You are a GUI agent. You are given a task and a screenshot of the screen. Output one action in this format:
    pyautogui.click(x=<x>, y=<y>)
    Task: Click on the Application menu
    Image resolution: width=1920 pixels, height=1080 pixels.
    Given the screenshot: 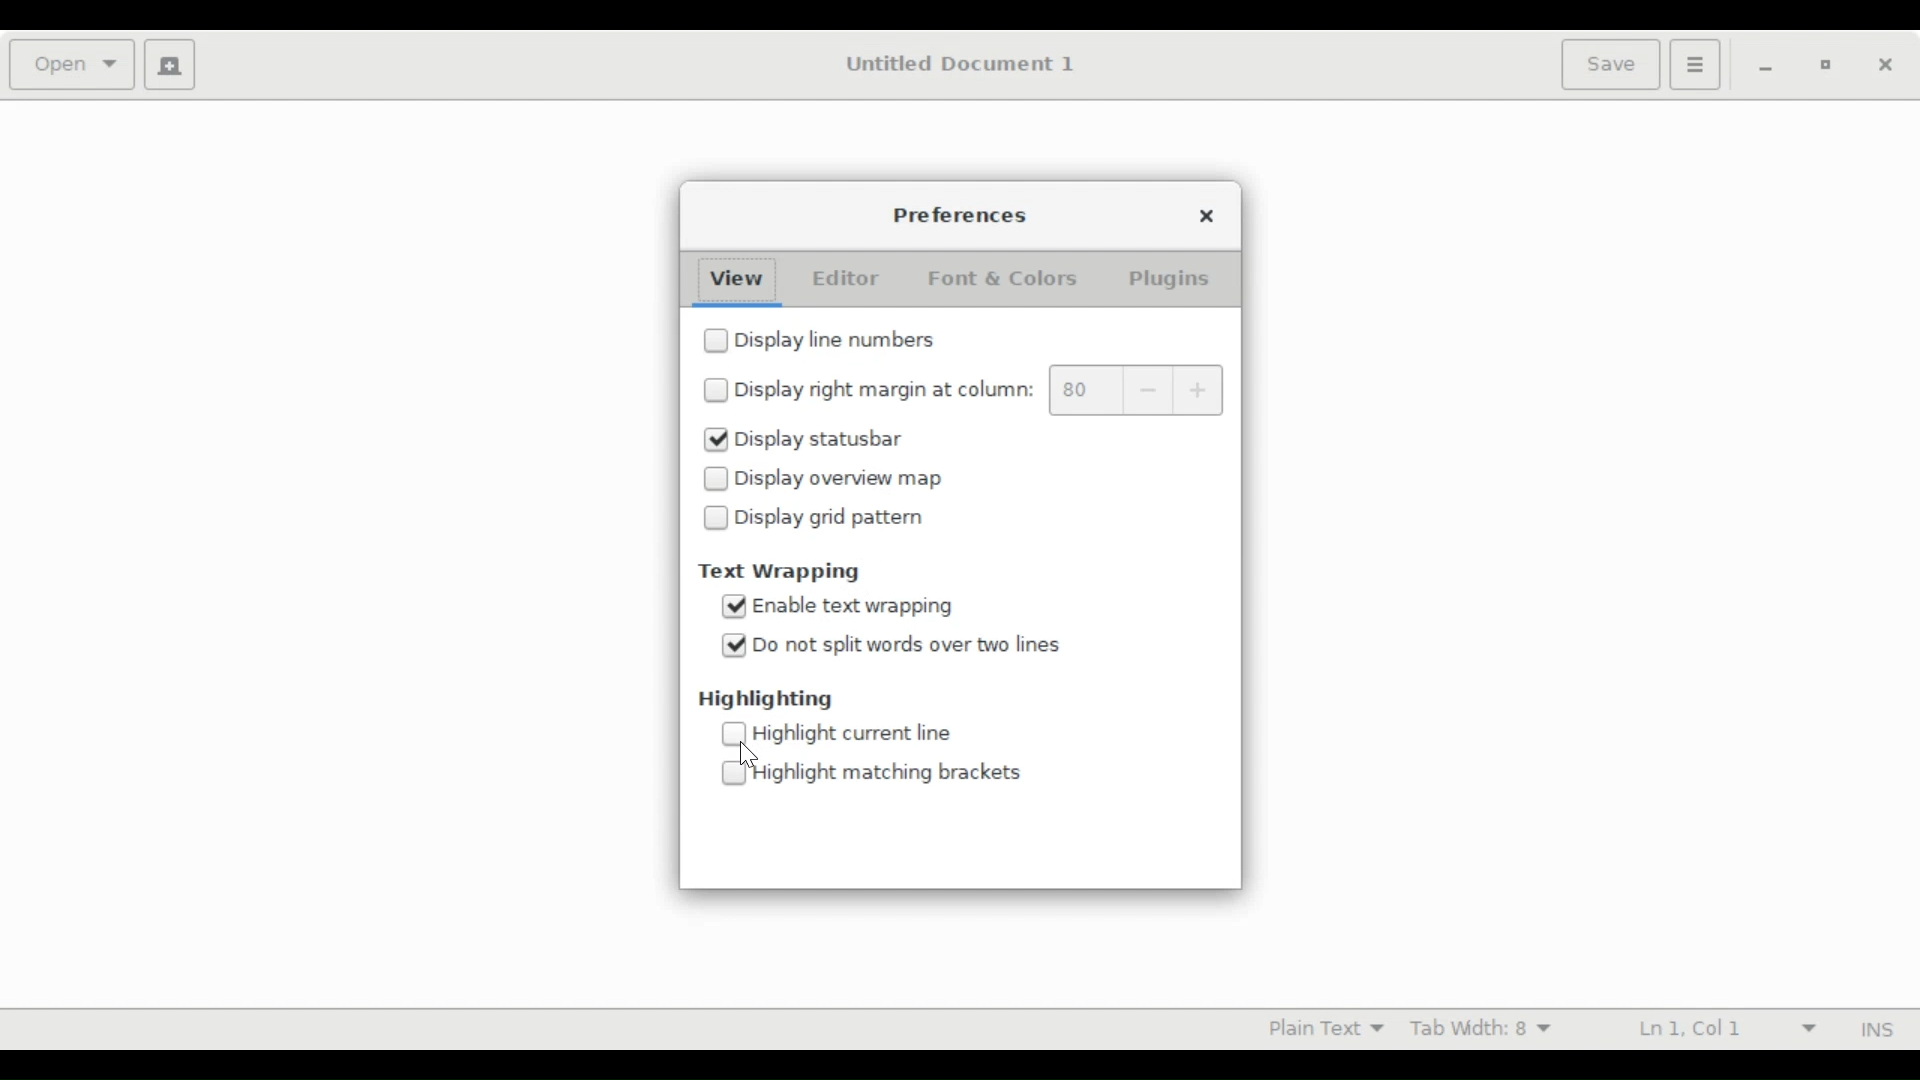 What is the action you would take?
    pyautogui.click(x=1695, y=64)
    